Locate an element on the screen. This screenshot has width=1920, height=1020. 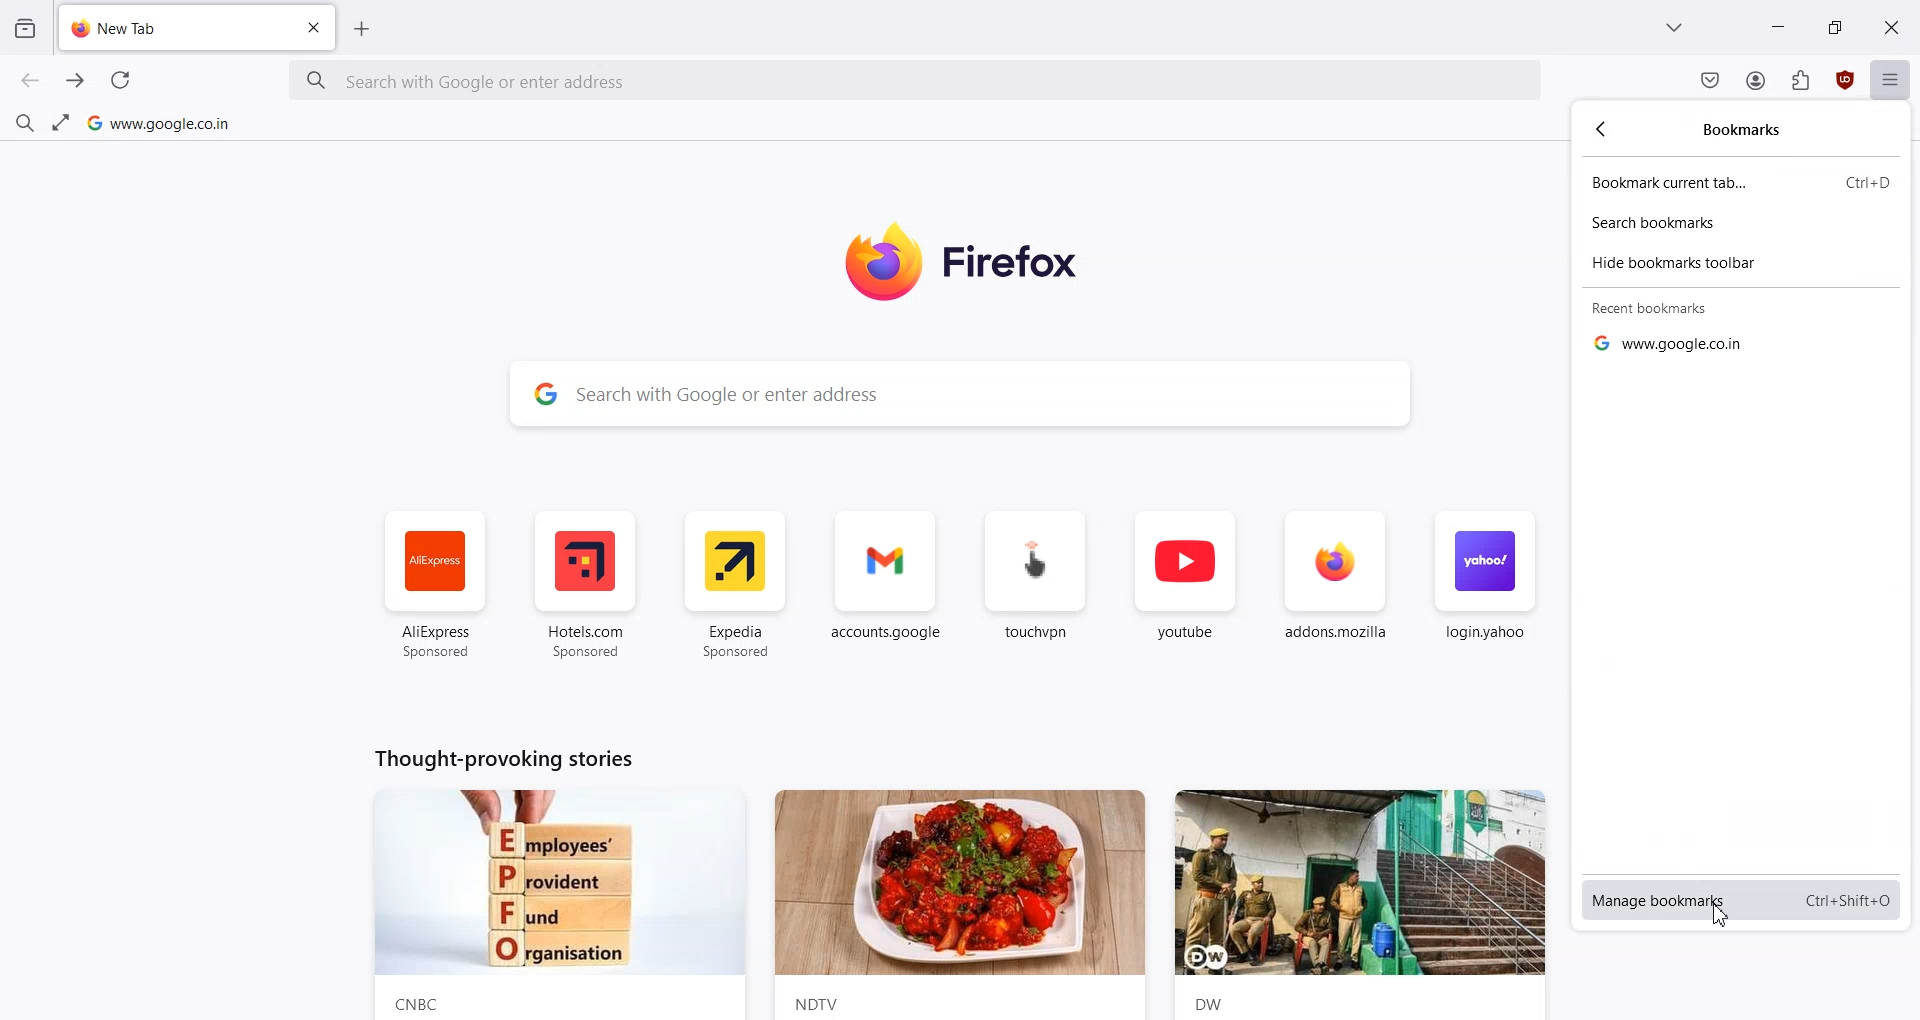
Go back to one page  is located at coordinates (31, 81).